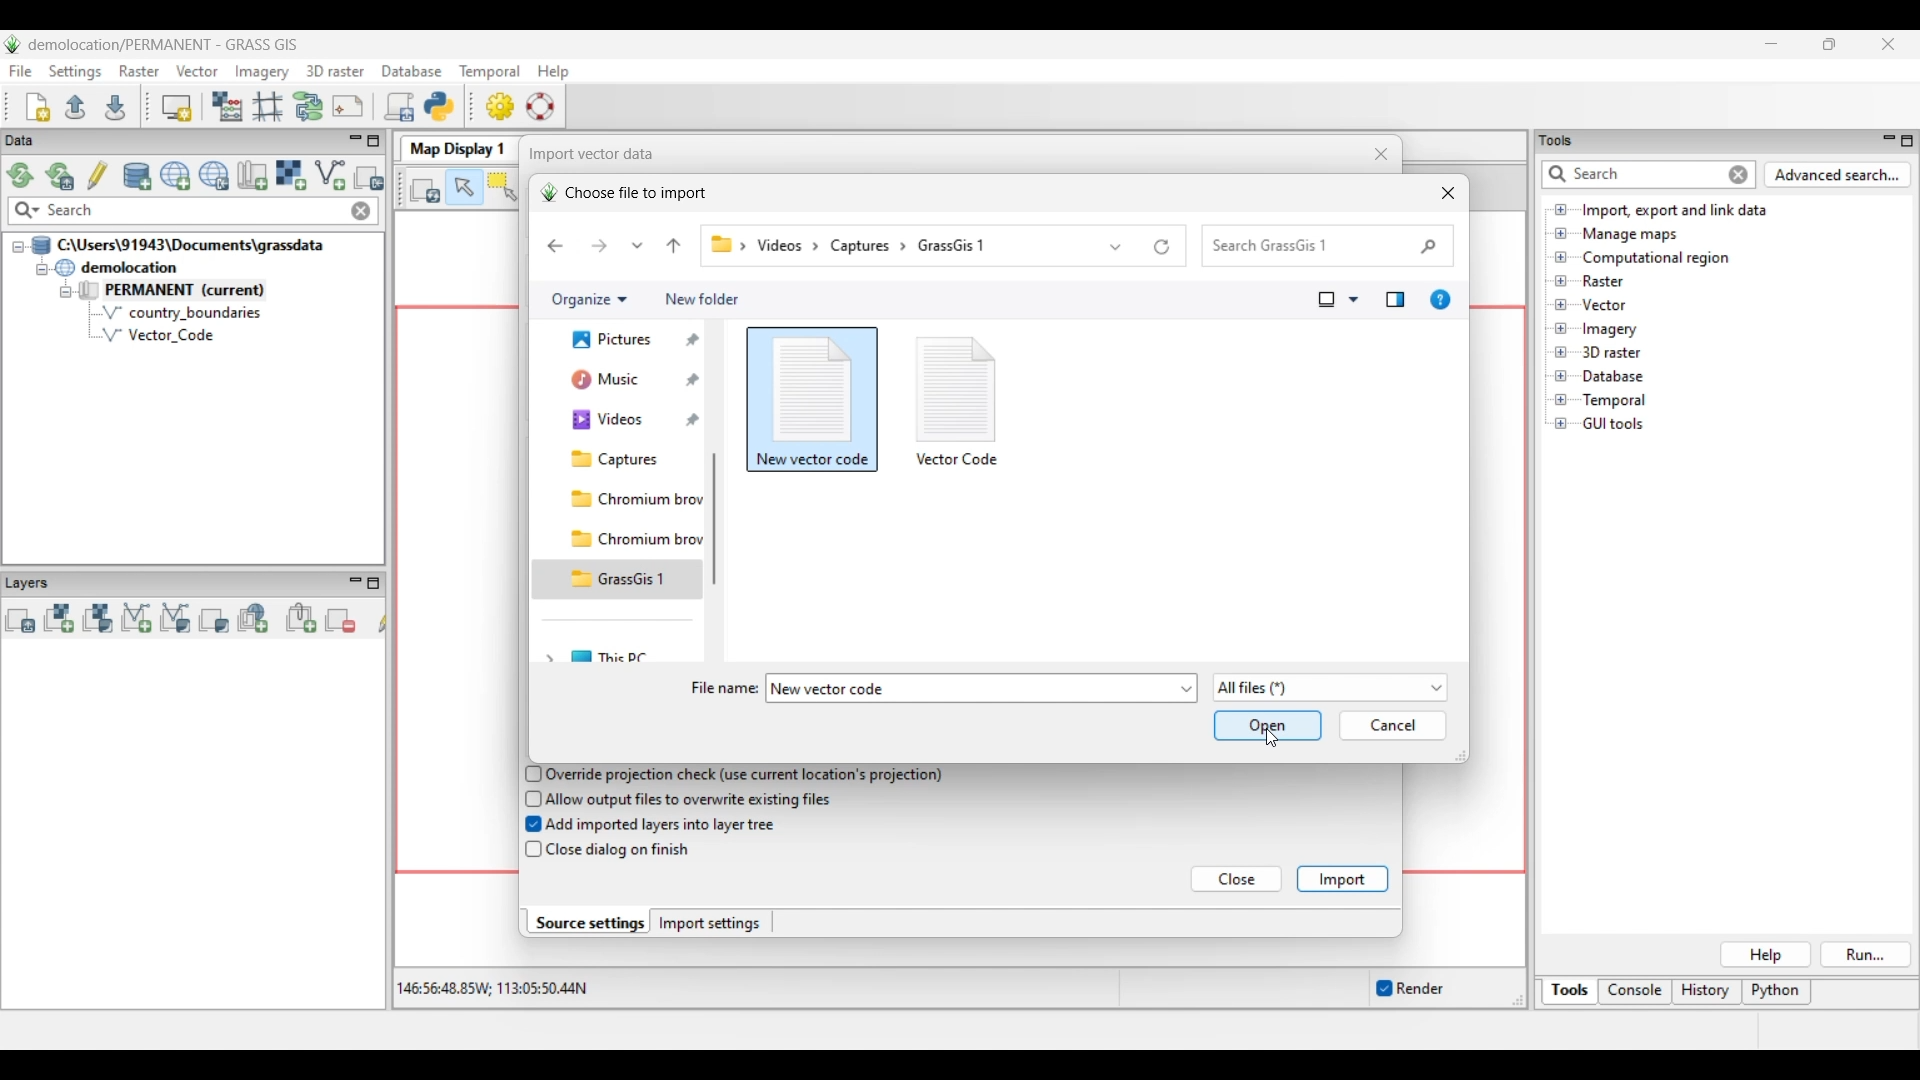  Describe the element at coordinates (1603, 281) in the screenshot. I see `Double click to see files under Raster` at that location.